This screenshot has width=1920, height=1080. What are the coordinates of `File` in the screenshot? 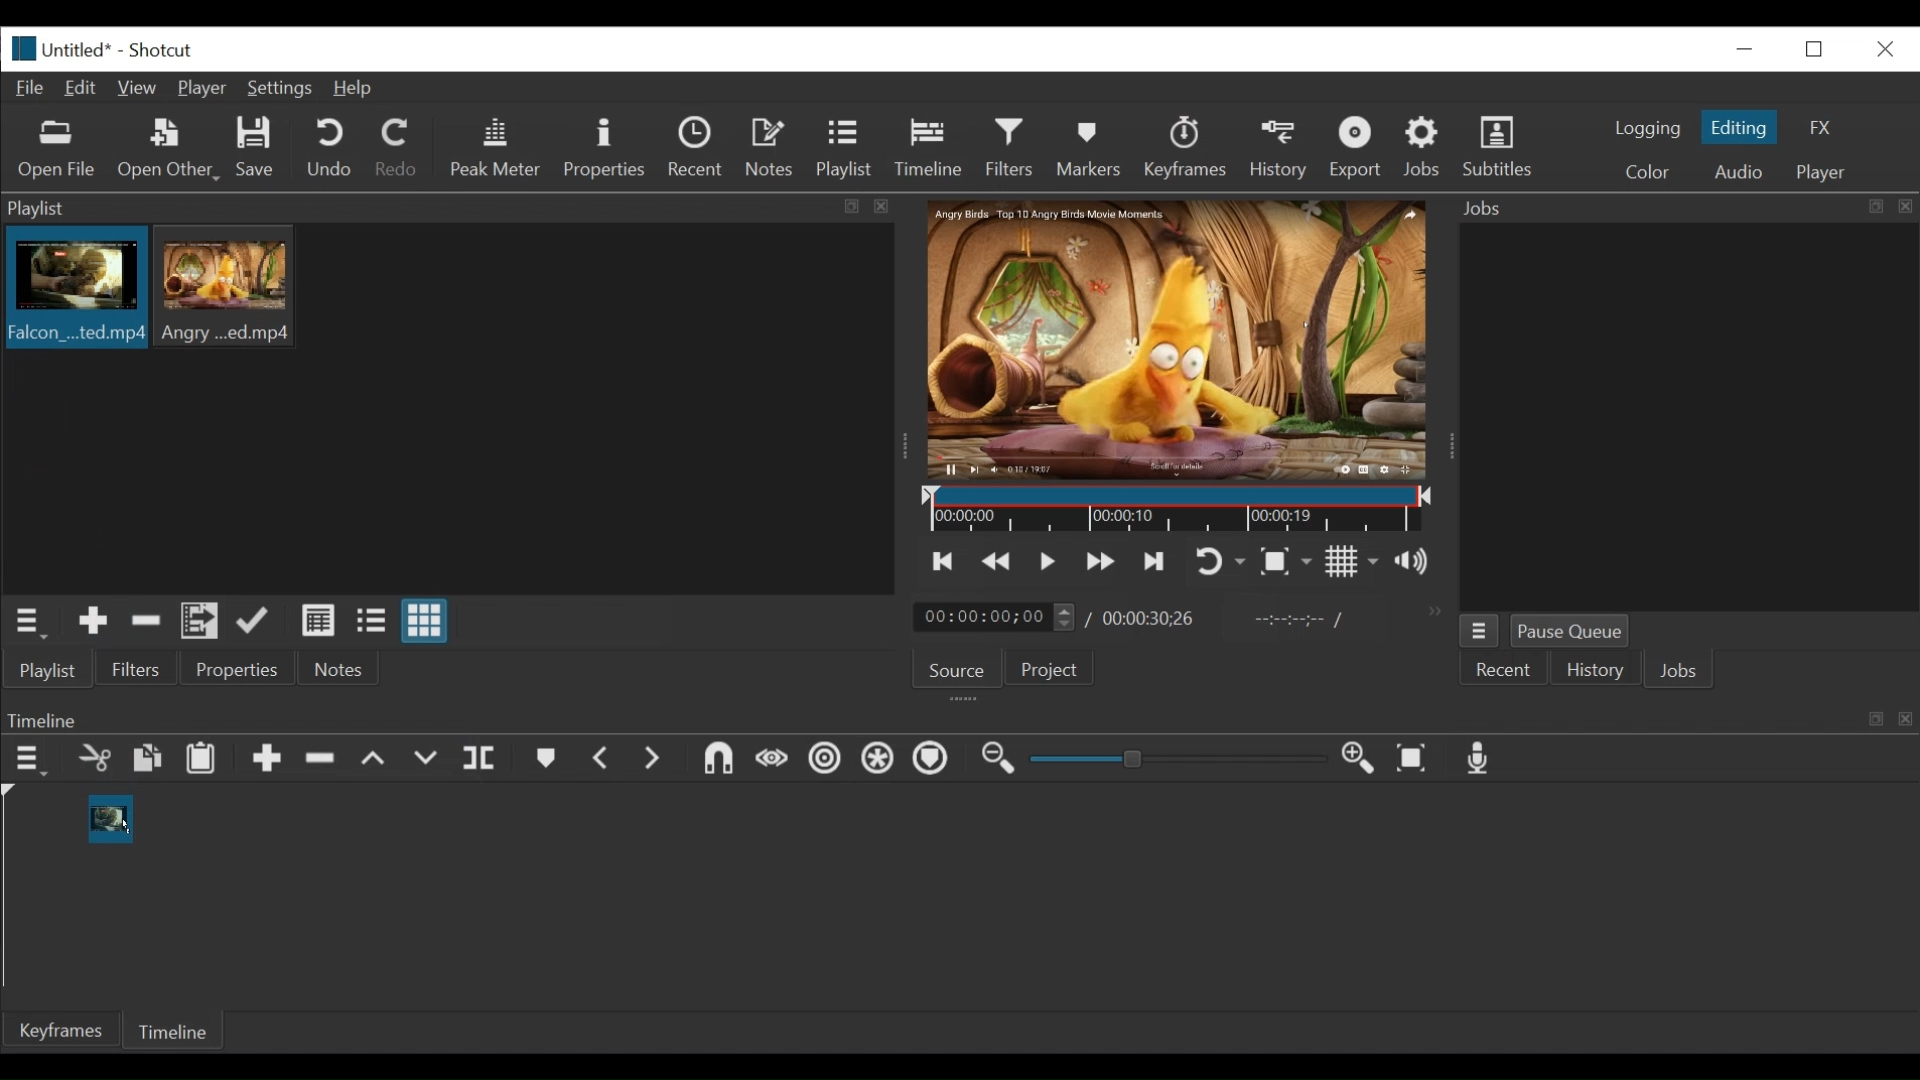 It's located at (34, 89).